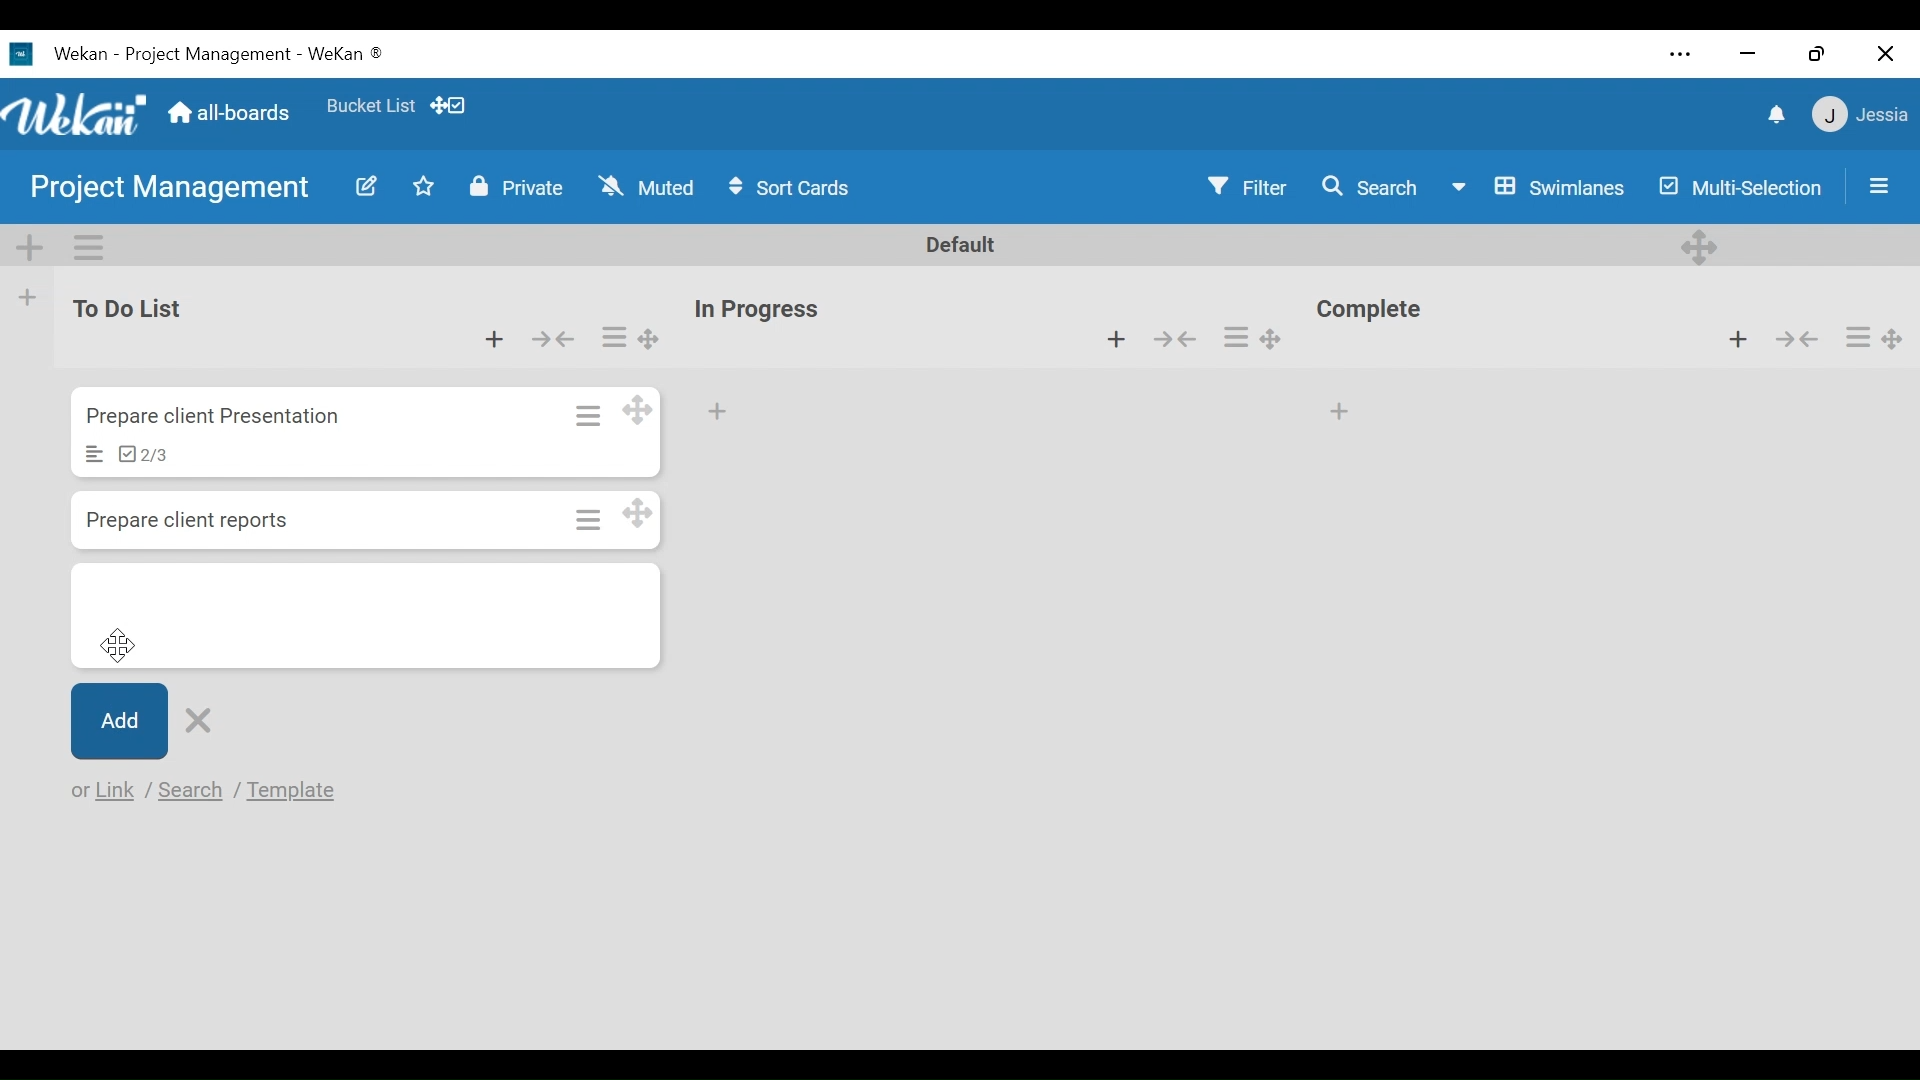 Image resolution: width=1920 pixels, height=1080 pixels. I want to click on Restore, so click(1813, 48).